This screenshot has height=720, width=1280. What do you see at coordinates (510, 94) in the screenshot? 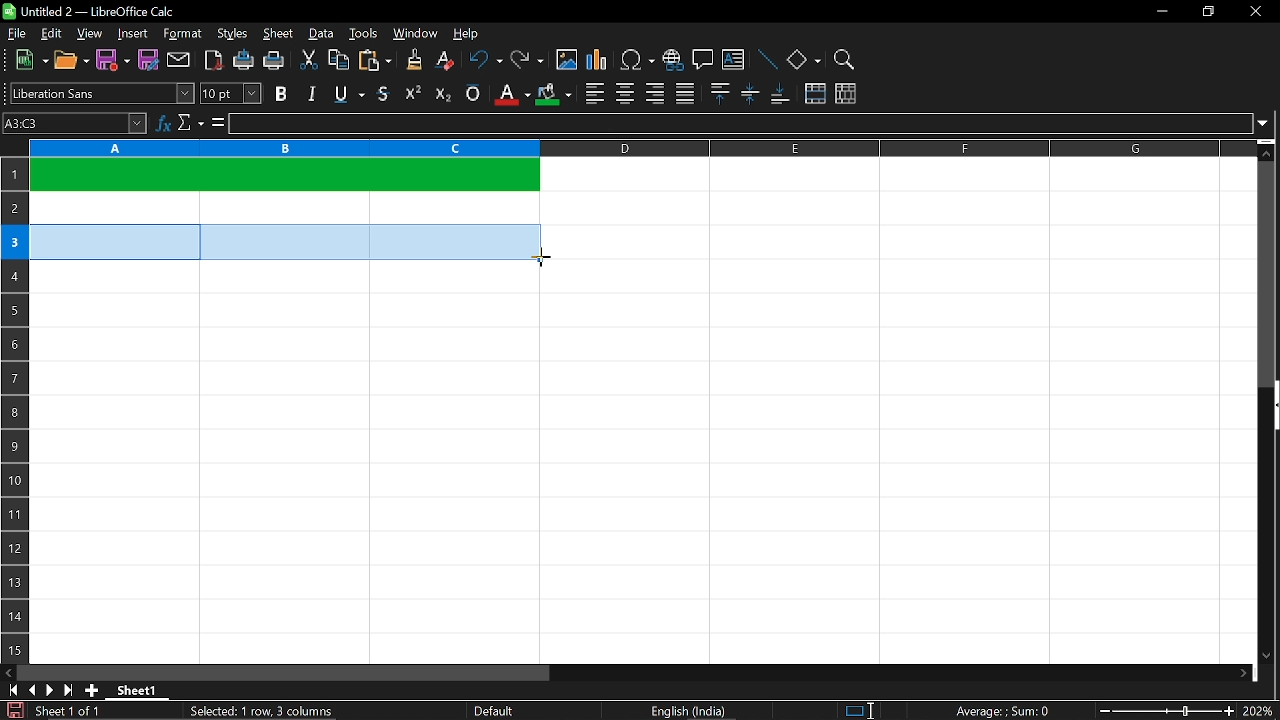
I see `text color` at bounding box center [510, 94].